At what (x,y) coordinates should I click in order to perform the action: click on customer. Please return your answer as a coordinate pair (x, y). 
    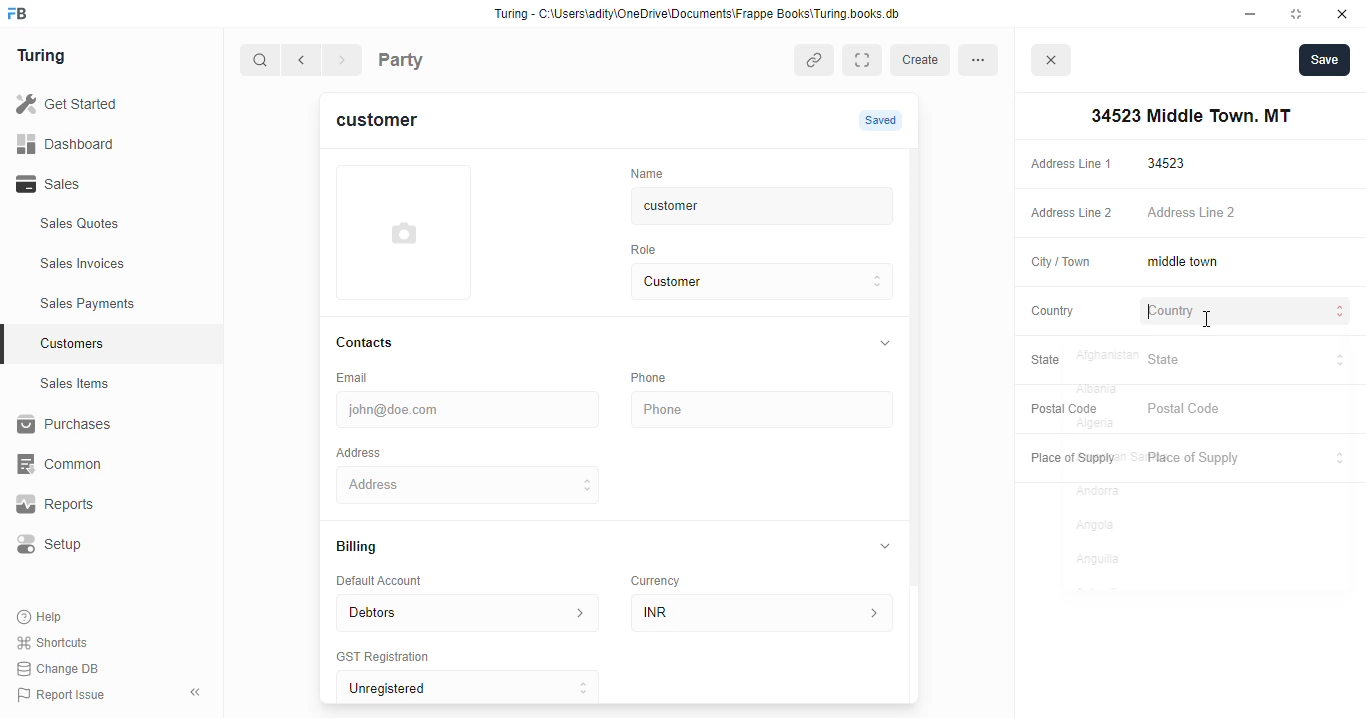
    Looking at the image, I should click on (746, 206).